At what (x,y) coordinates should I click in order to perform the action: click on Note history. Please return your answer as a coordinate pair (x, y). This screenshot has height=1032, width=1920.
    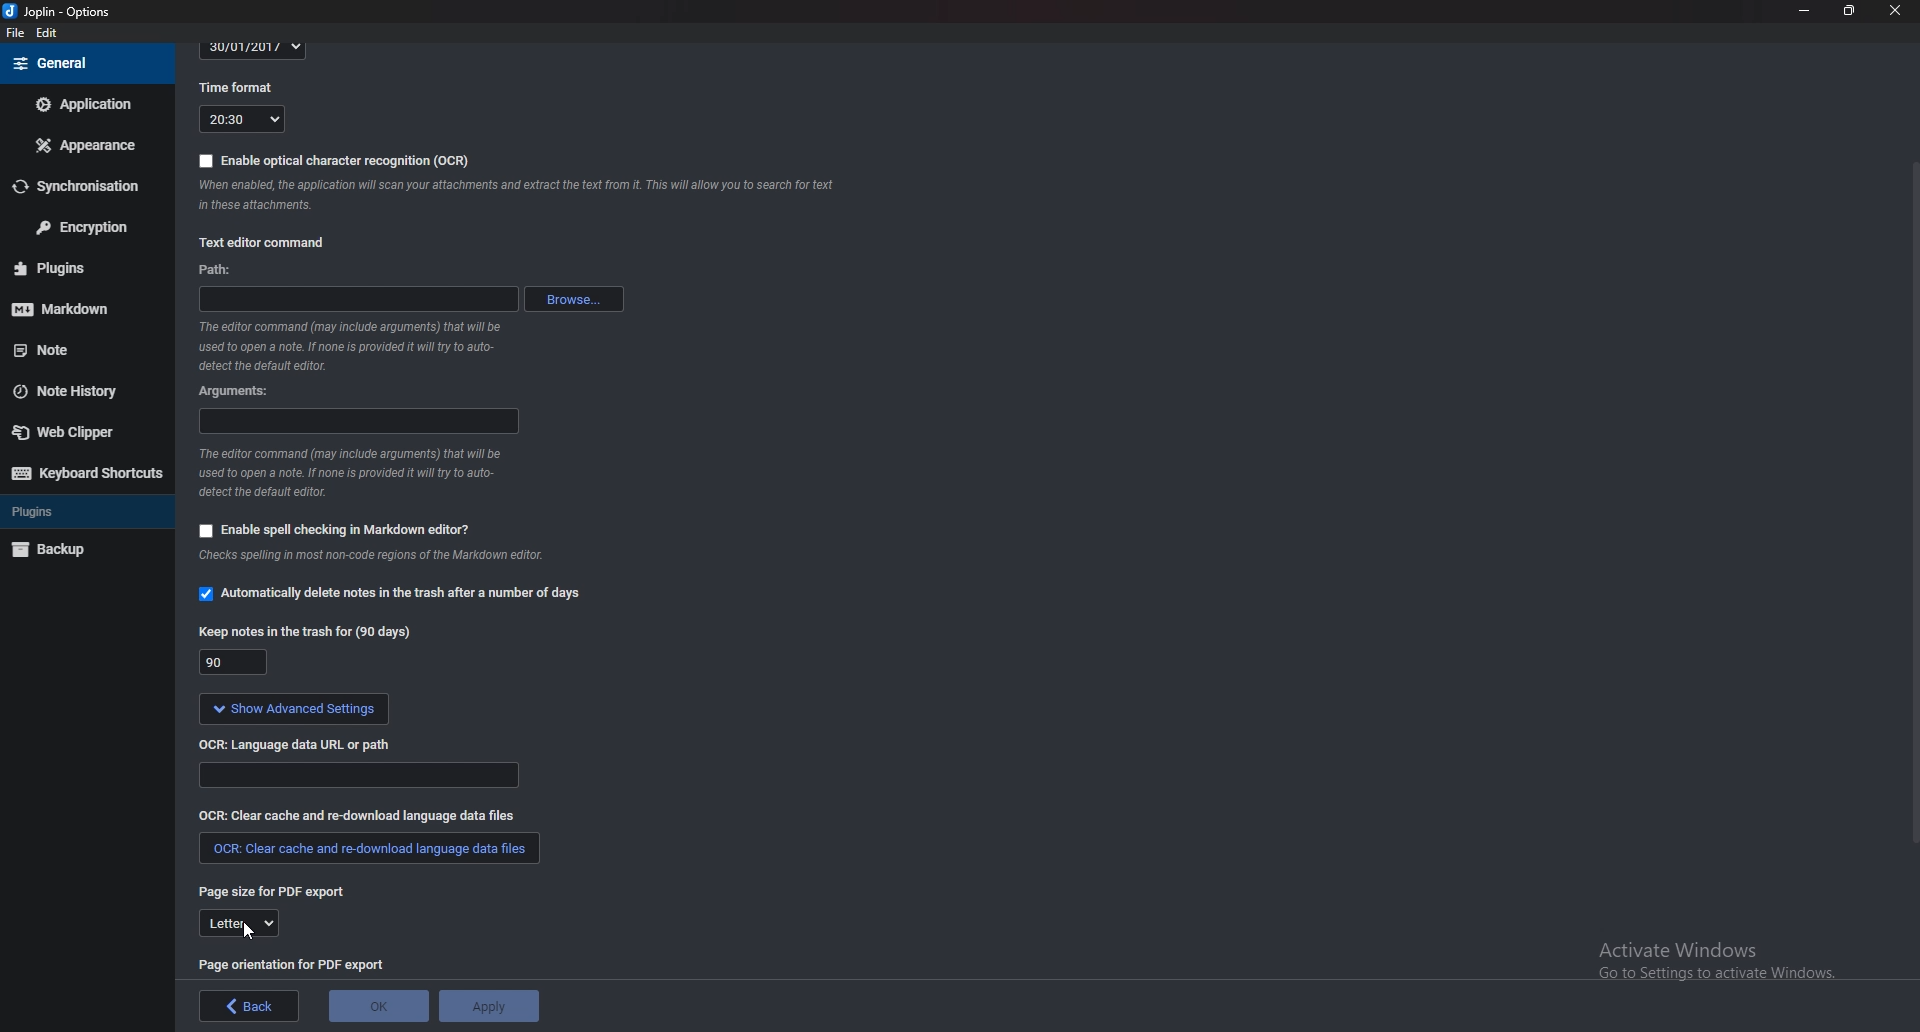
    Looking at the image, I should click on (75, 393).